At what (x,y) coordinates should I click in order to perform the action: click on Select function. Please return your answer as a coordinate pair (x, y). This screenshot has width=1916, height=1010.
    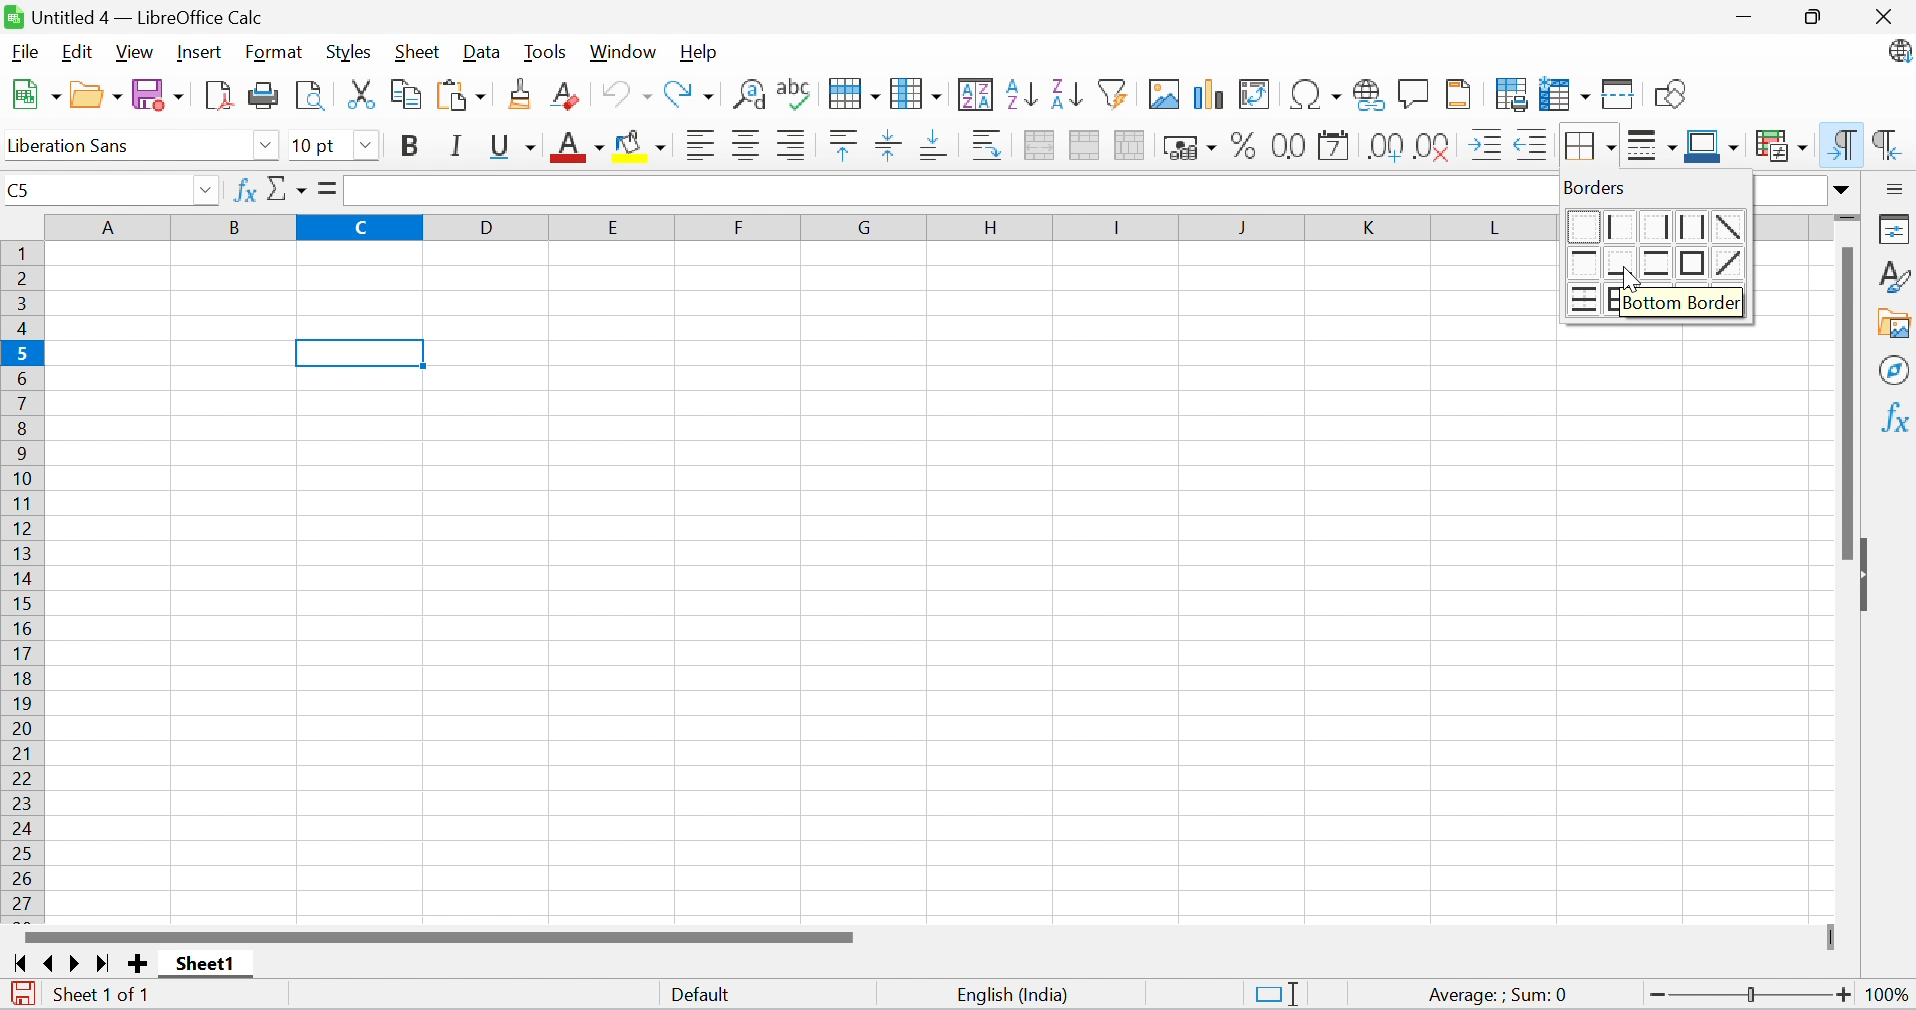
    Looking at the image, I should click on (288, 191).